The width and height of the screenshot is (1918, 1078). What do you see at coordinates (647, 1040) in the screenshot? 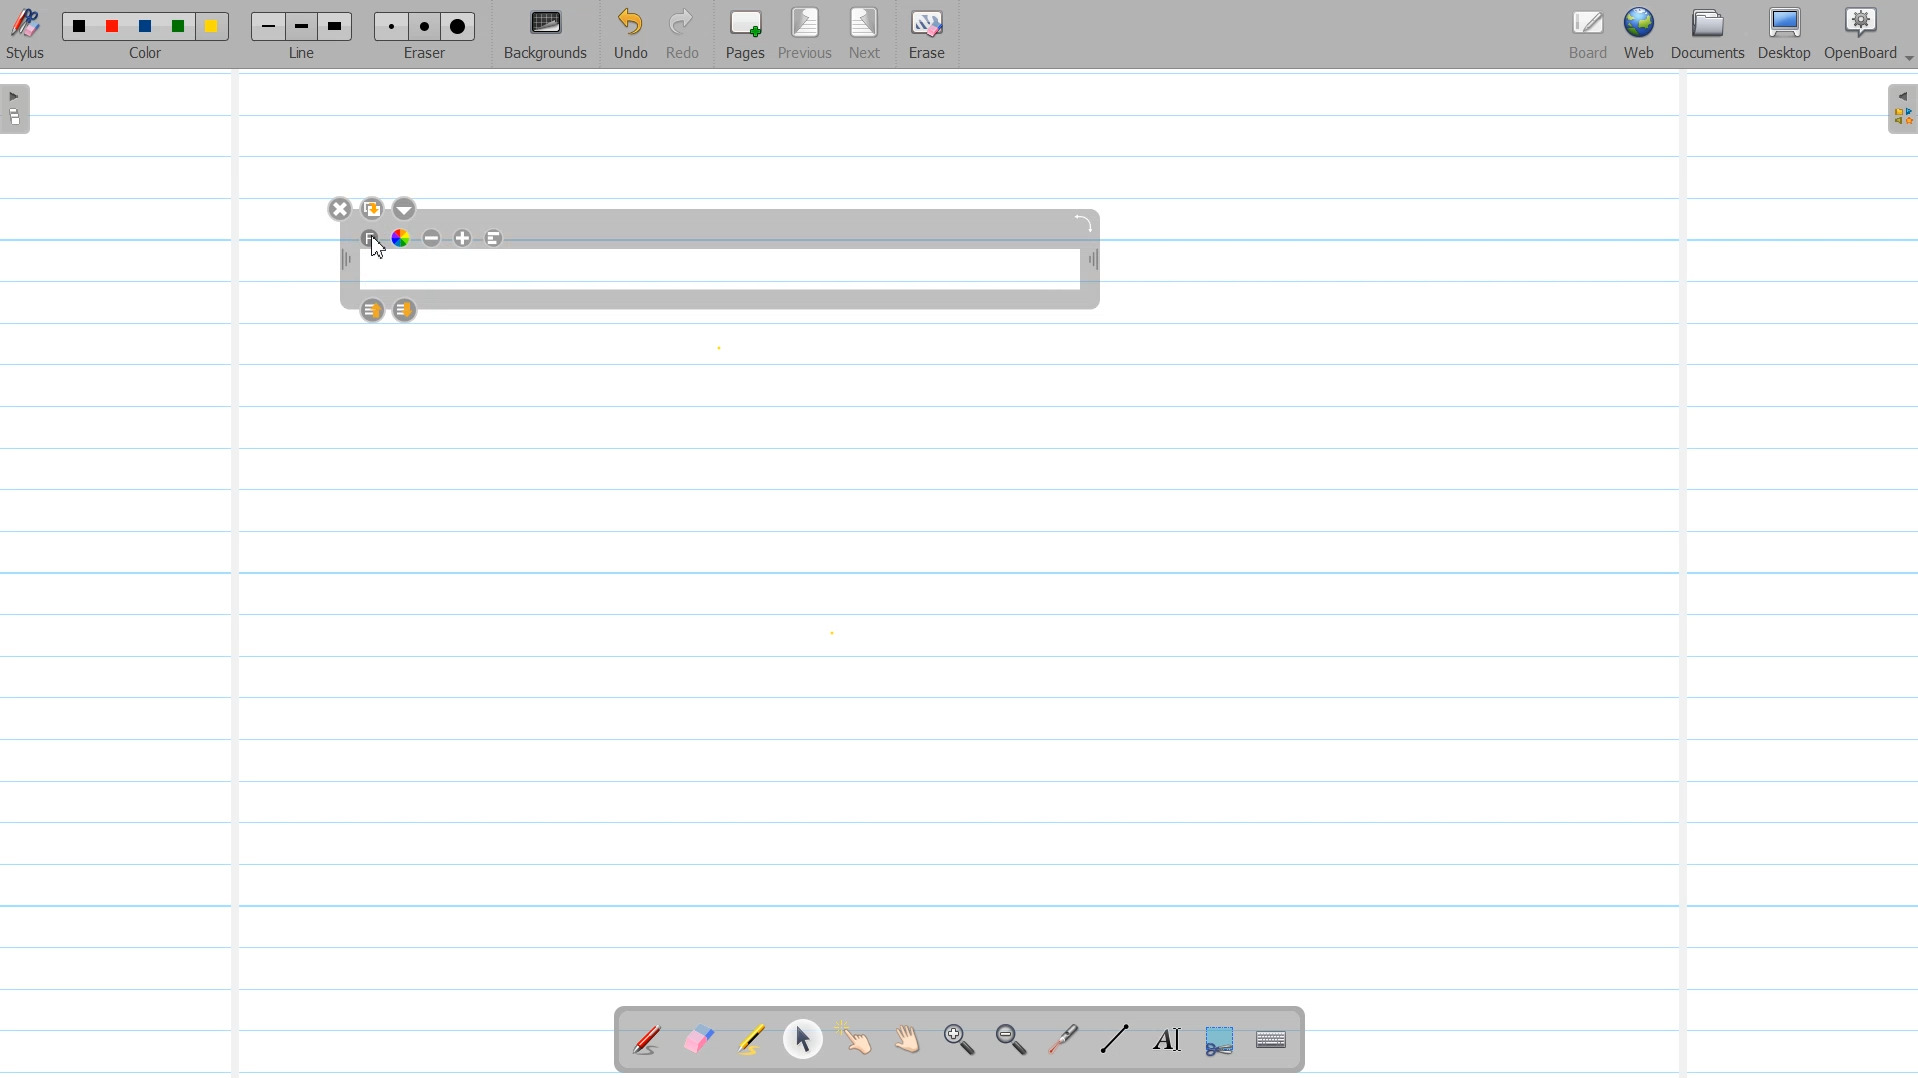
I see `Annotate Document` at bounding box center [647, 1040].